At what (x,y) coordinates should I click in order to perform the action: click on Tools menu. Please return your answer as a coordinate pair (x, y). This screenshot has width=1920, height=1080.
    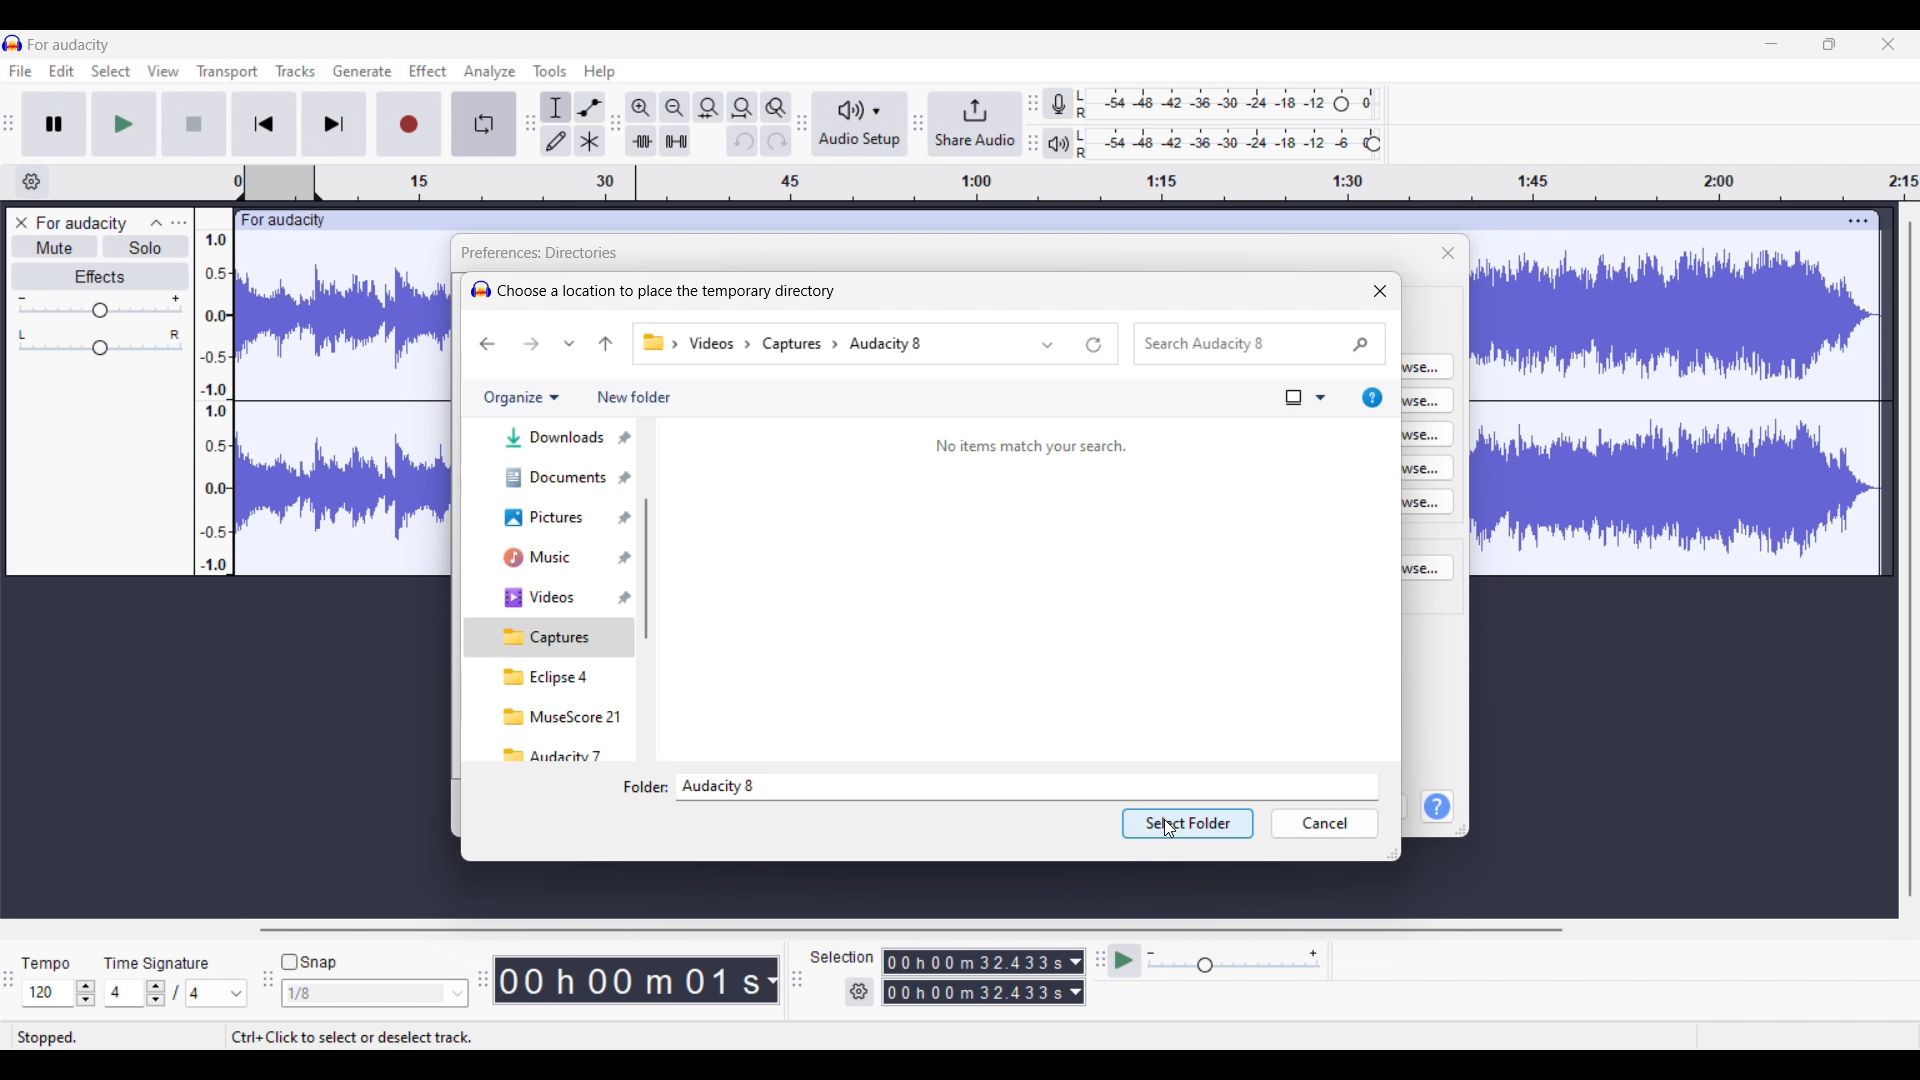
    Looking at the image, I should click on (550, 71).